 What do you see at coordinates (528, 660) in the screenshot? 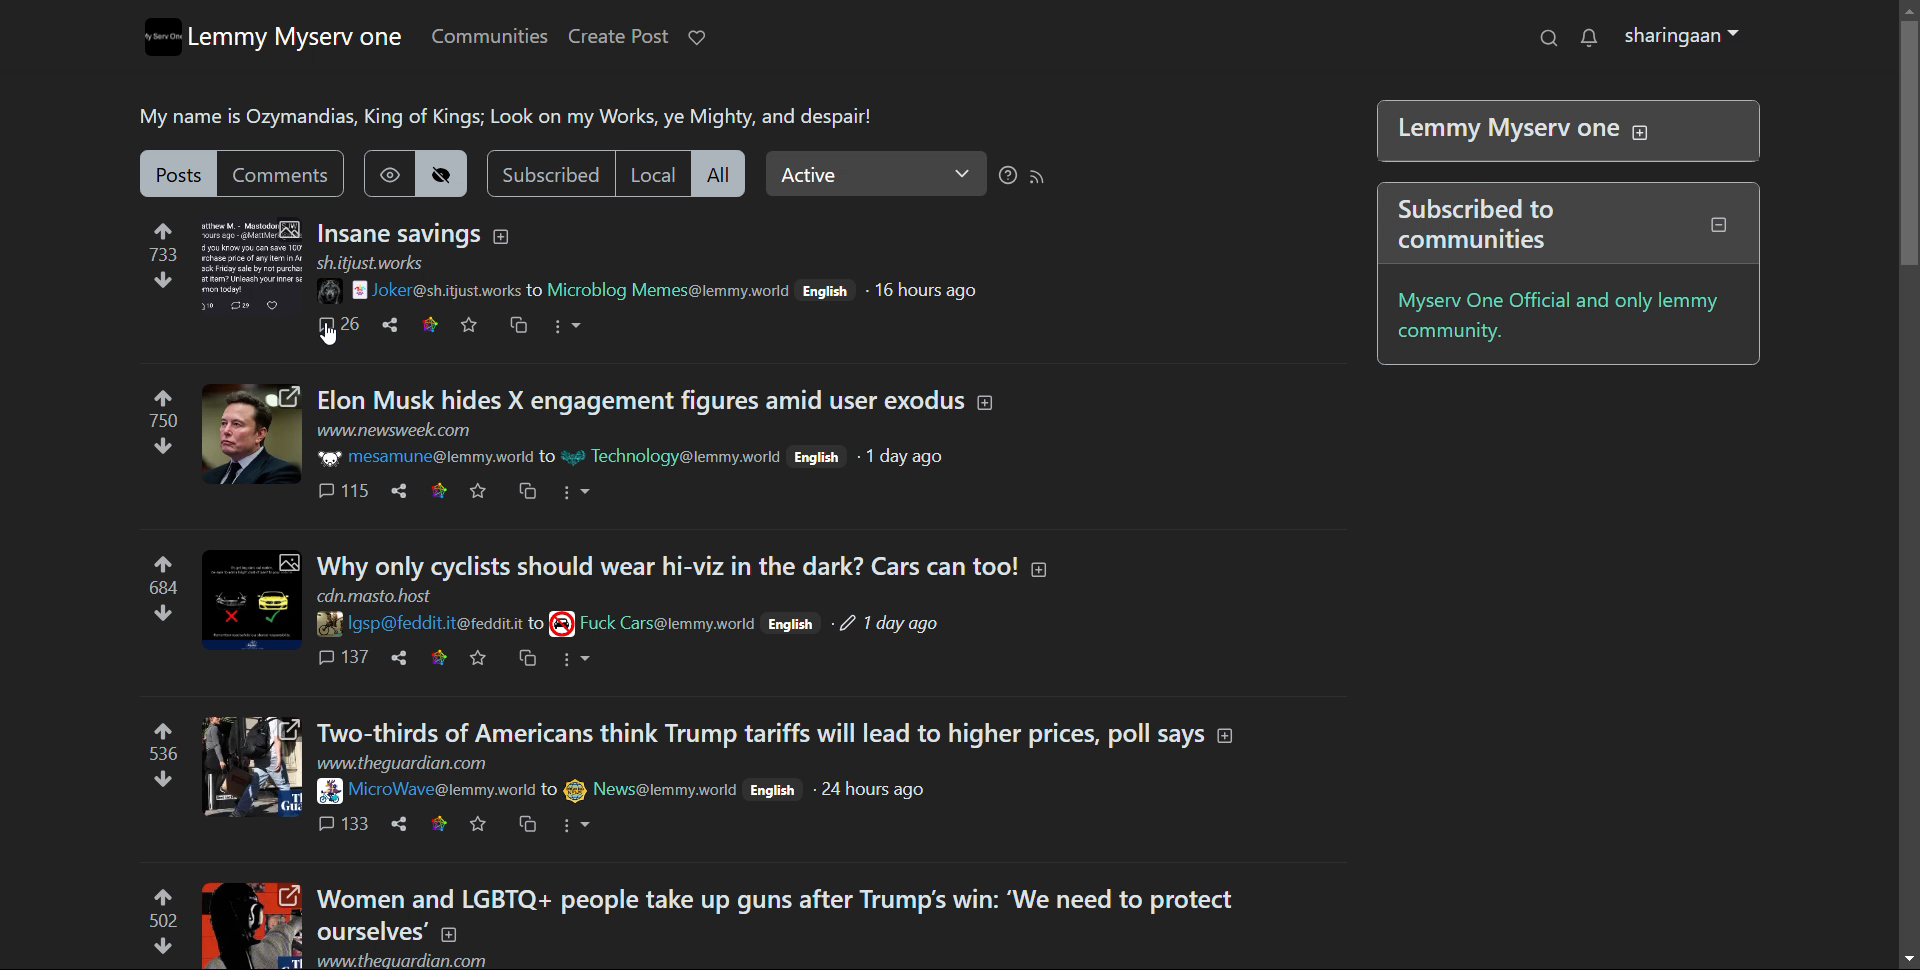
I see `crosspost` at bounding box center [528, 660].